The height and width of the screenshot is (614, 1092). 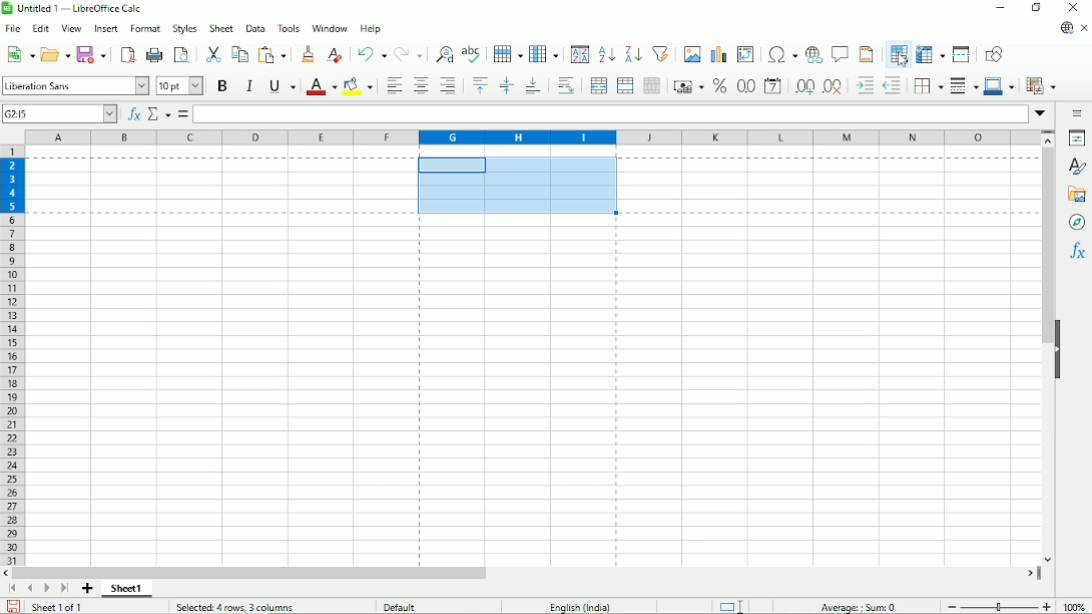 What do you see at coordinates (688, 86) in the screenshot?
I see `Format as currency` at bounding box center [688, 86].